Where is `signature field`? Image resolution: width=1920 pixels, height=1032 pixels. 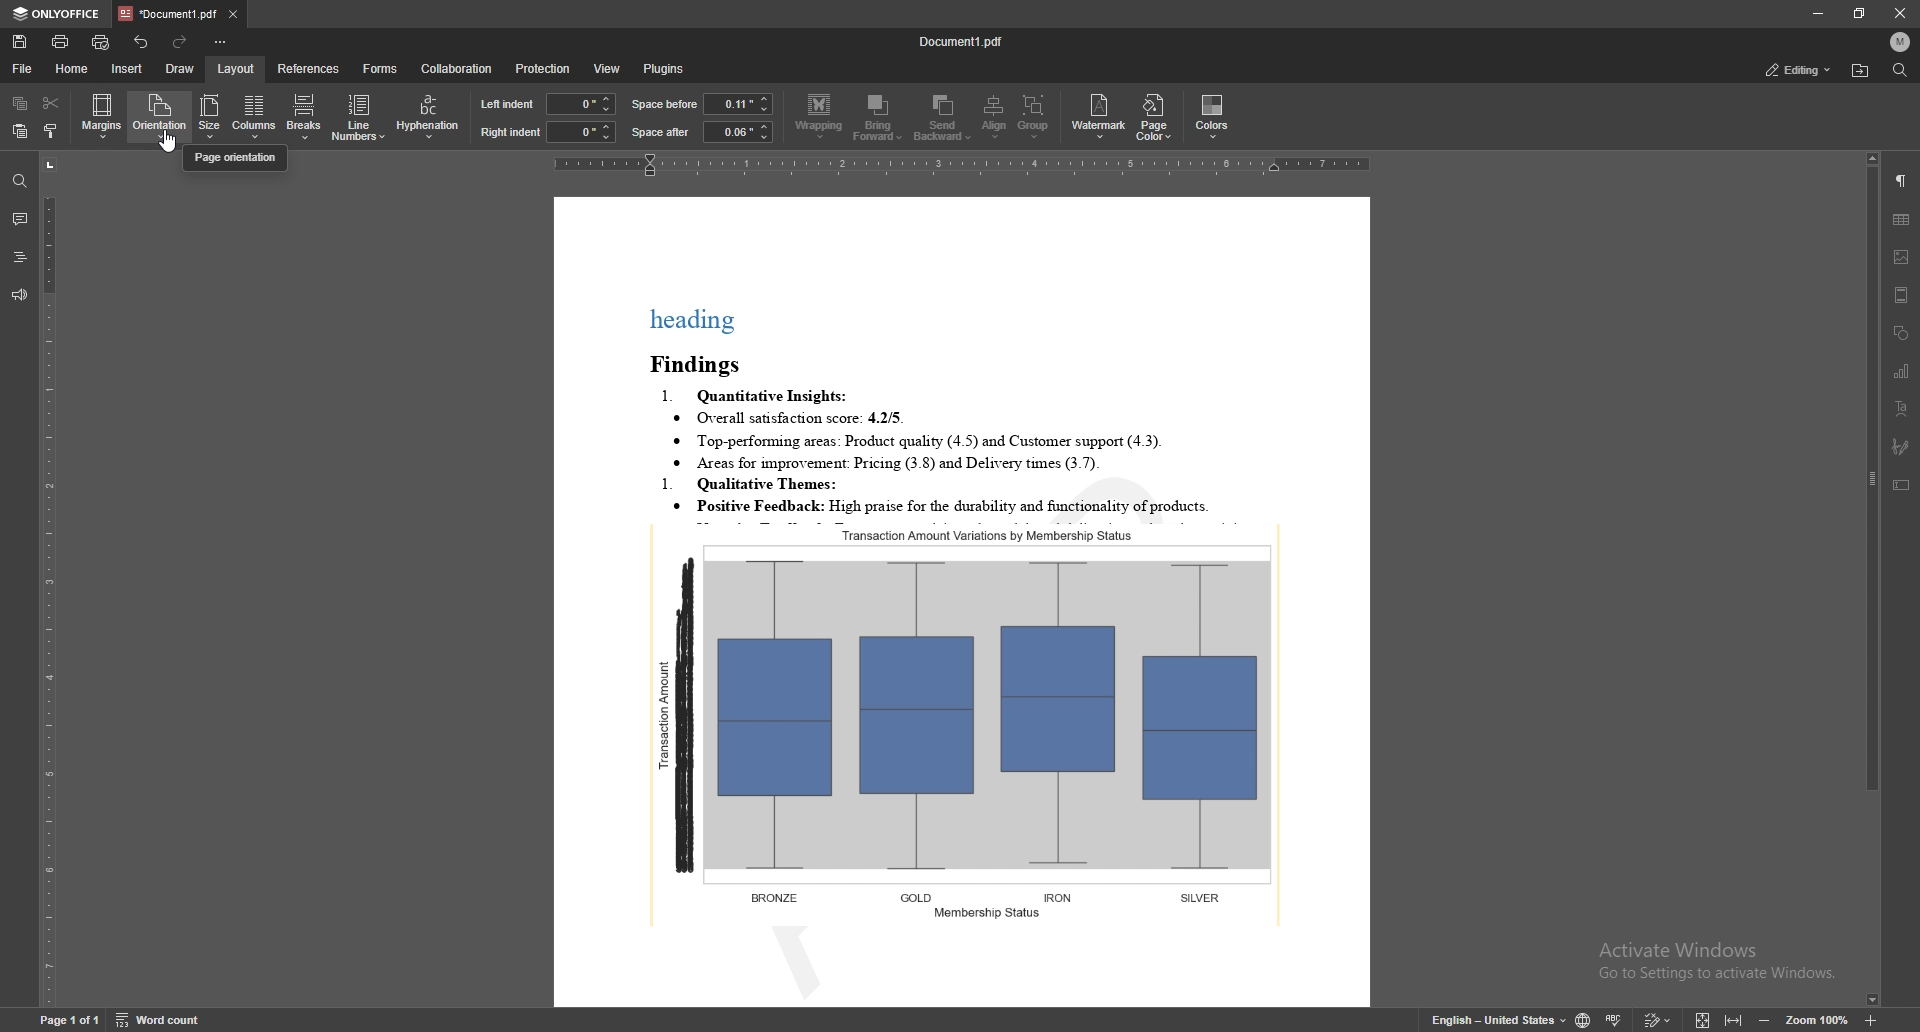 signature field is located at coordinates (1902, 447).